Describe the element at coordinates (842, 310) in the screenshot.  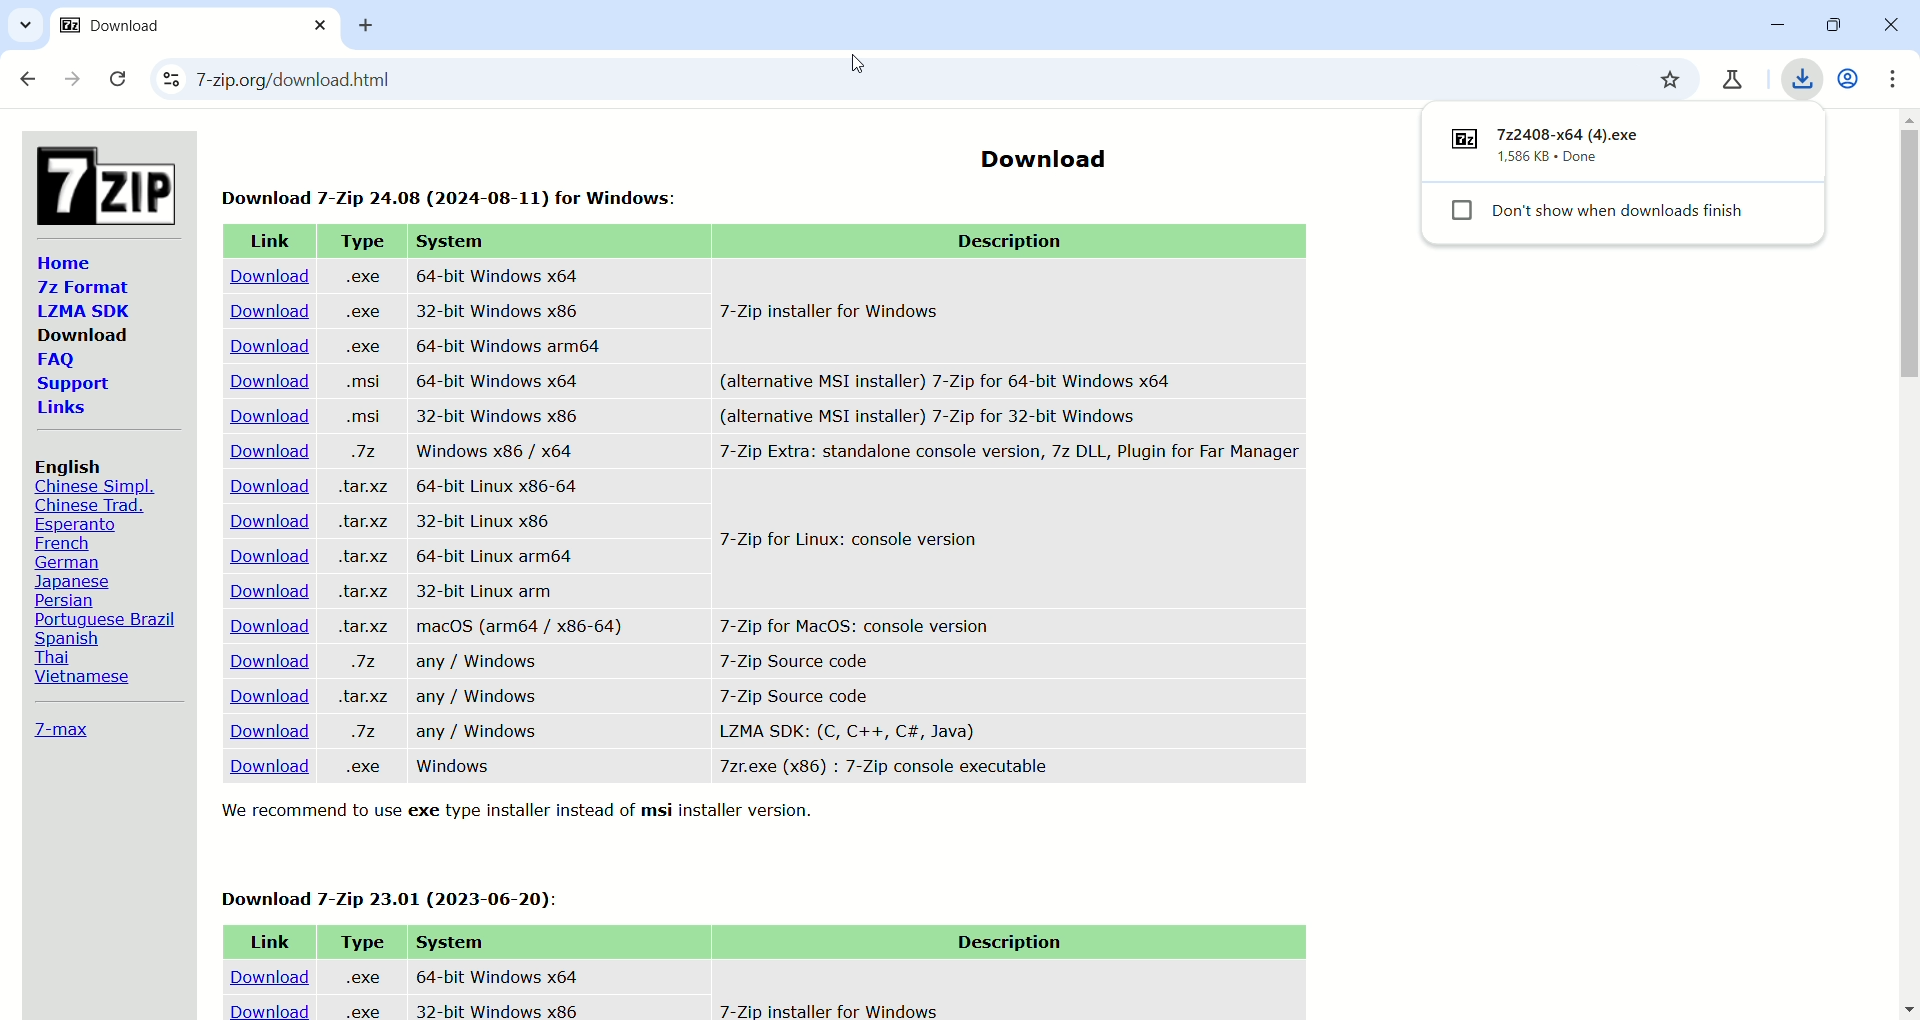
I see `7-Zip installer for Windows` at that location.